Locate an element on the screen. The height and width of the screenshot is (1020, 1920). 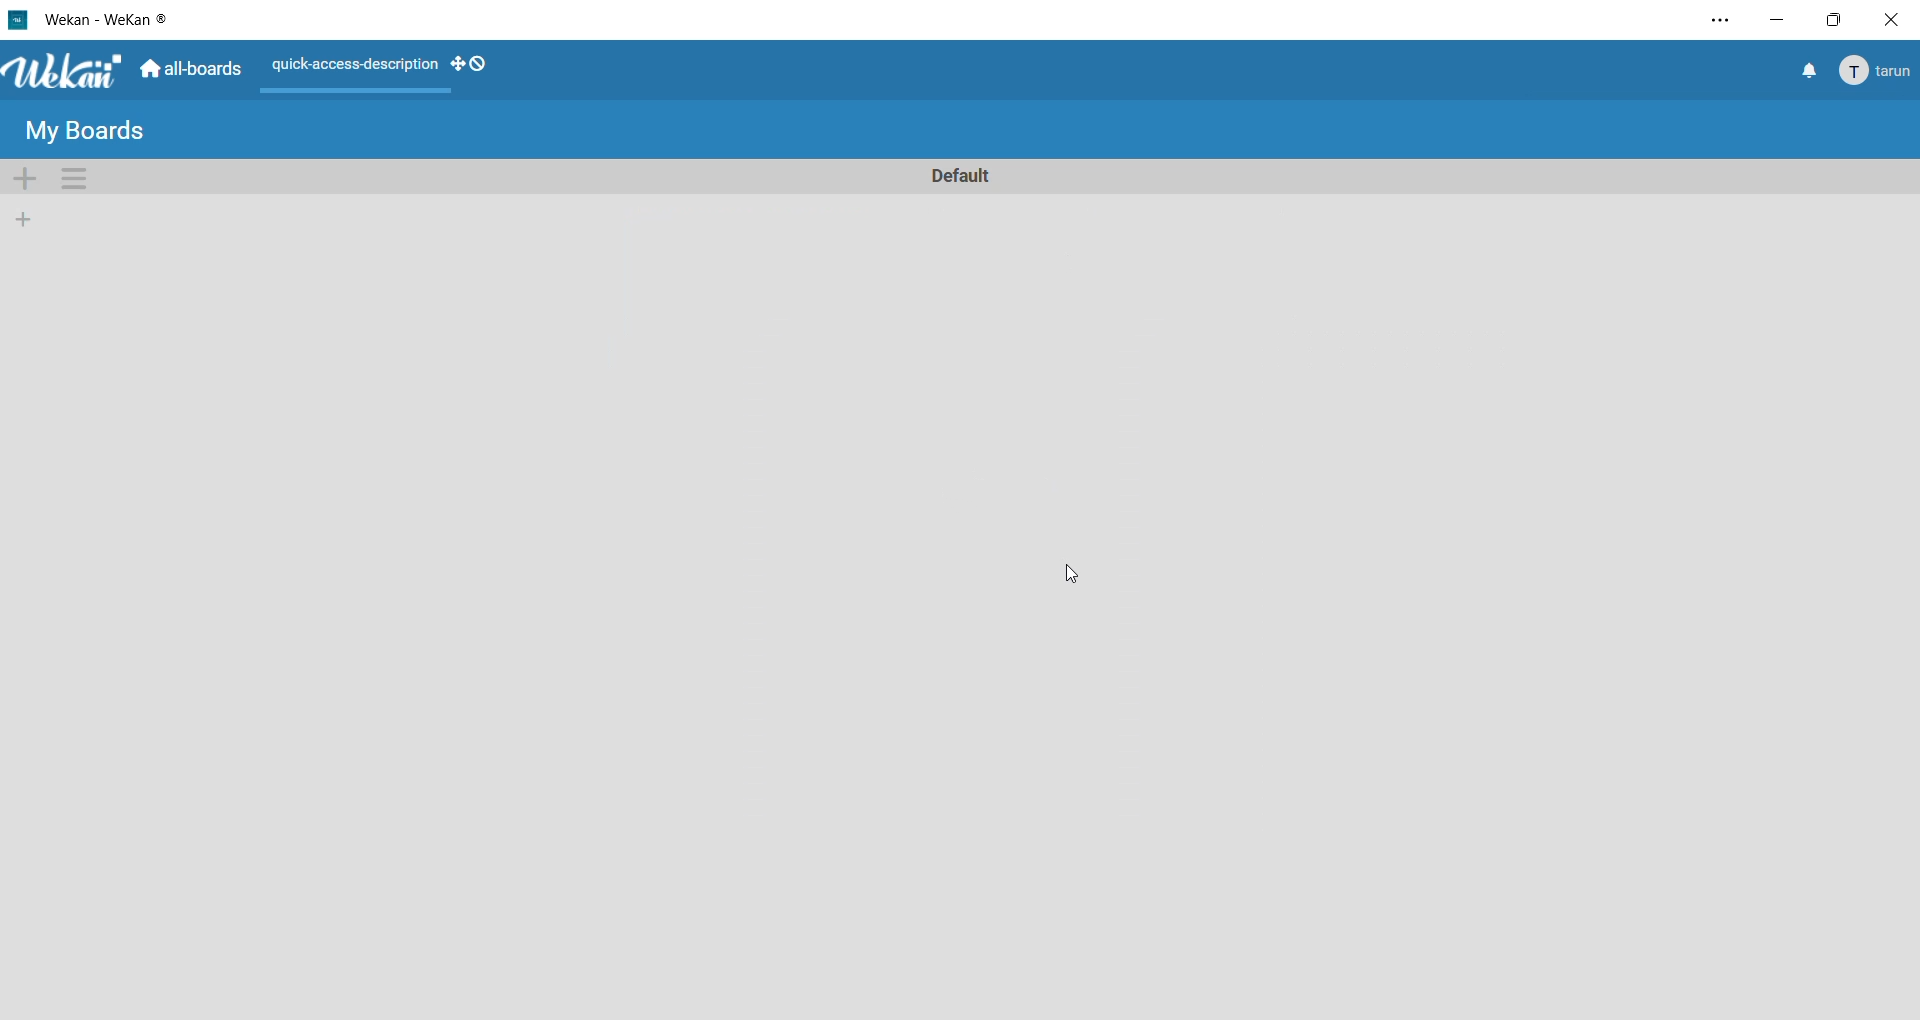
all boards is located at coordinates (193, 73).